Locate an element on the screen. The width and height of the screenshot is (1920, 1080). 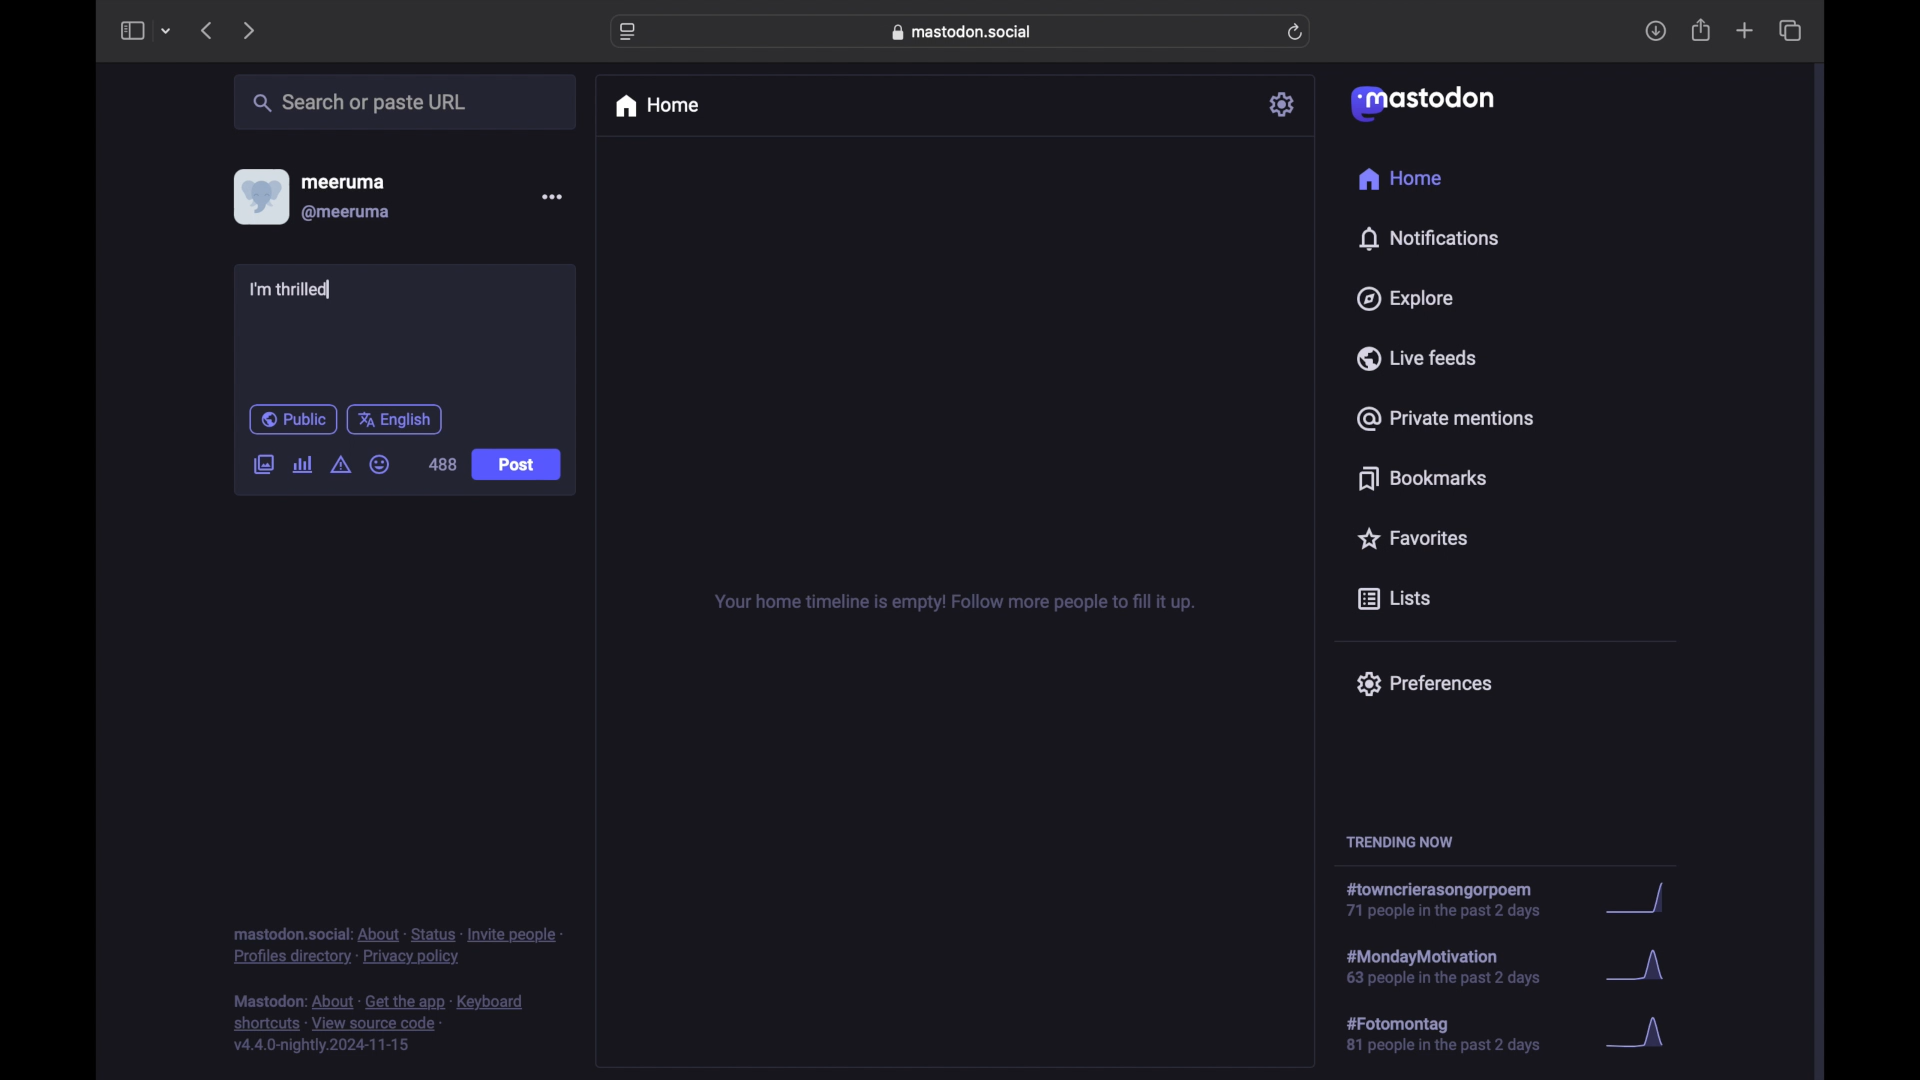
trending now is located at coordinates (1399, 842).